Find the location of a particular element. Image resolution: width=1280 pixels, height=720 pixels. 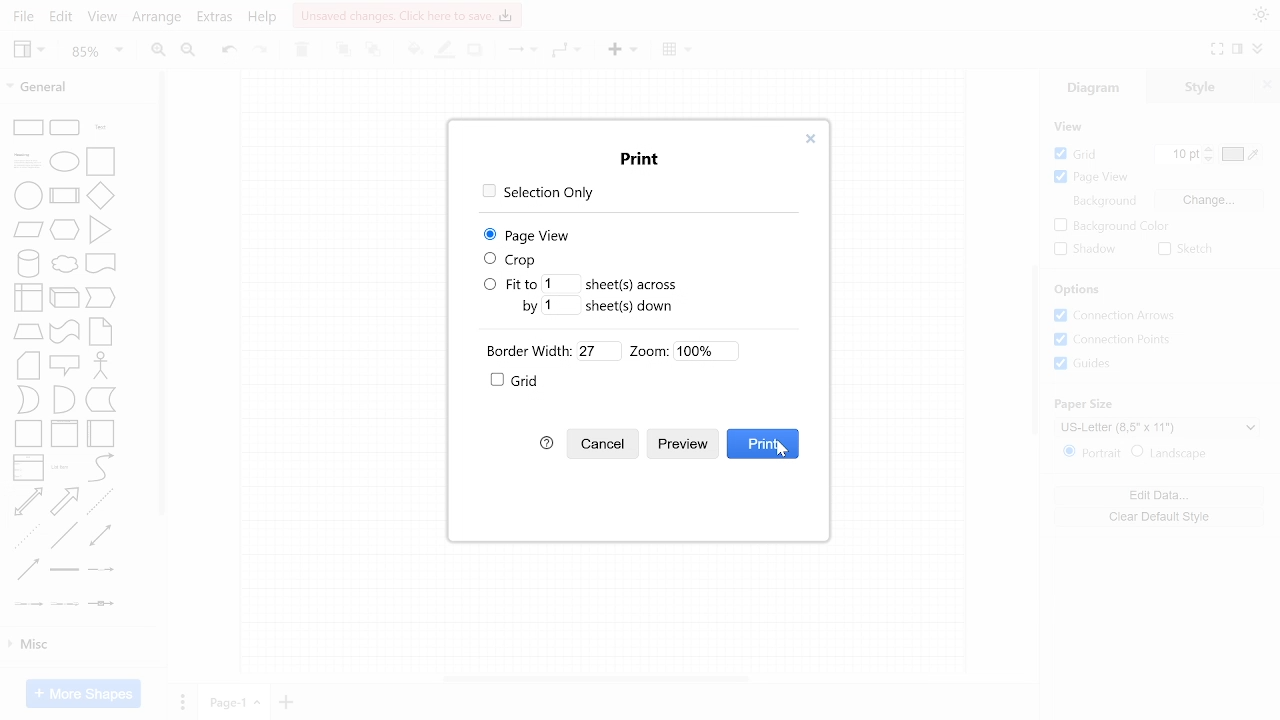

Unsaved changes. Click here to save. is located at coordinates (408, 16).